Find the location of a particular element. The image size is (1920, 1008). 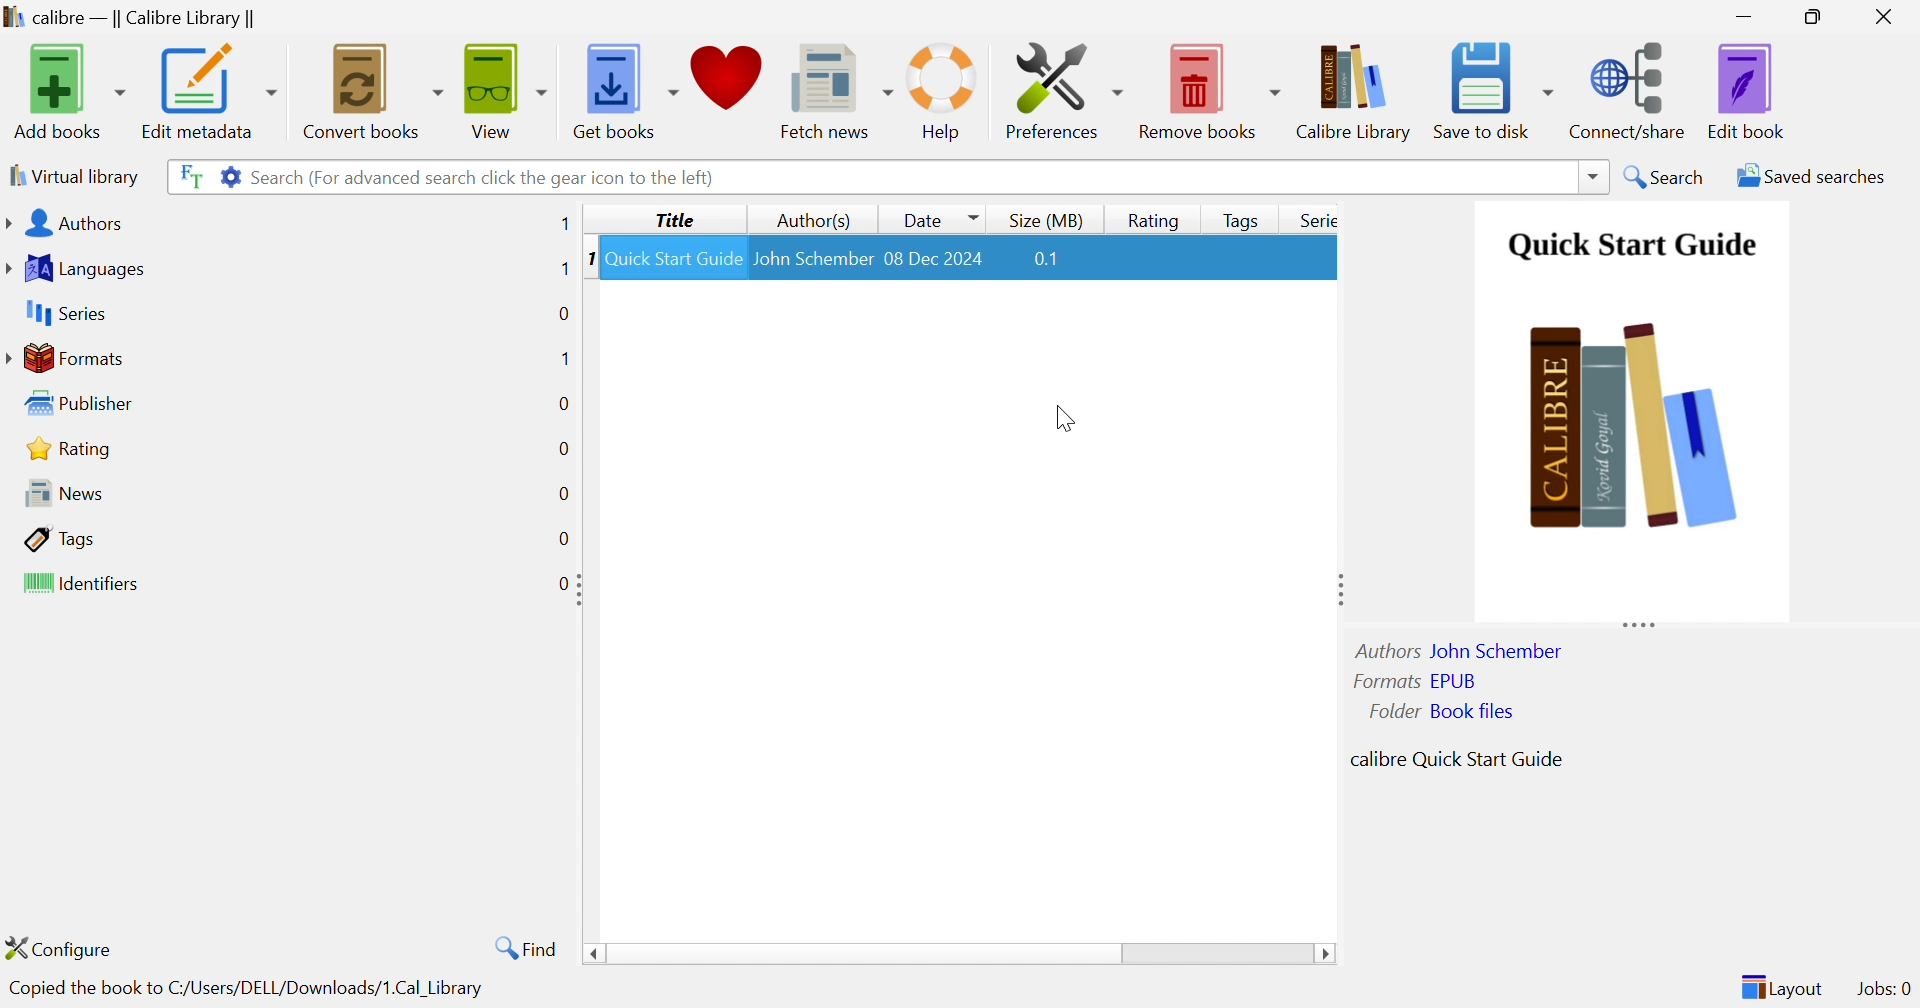

Layout is located at coordinates (1780, 986).